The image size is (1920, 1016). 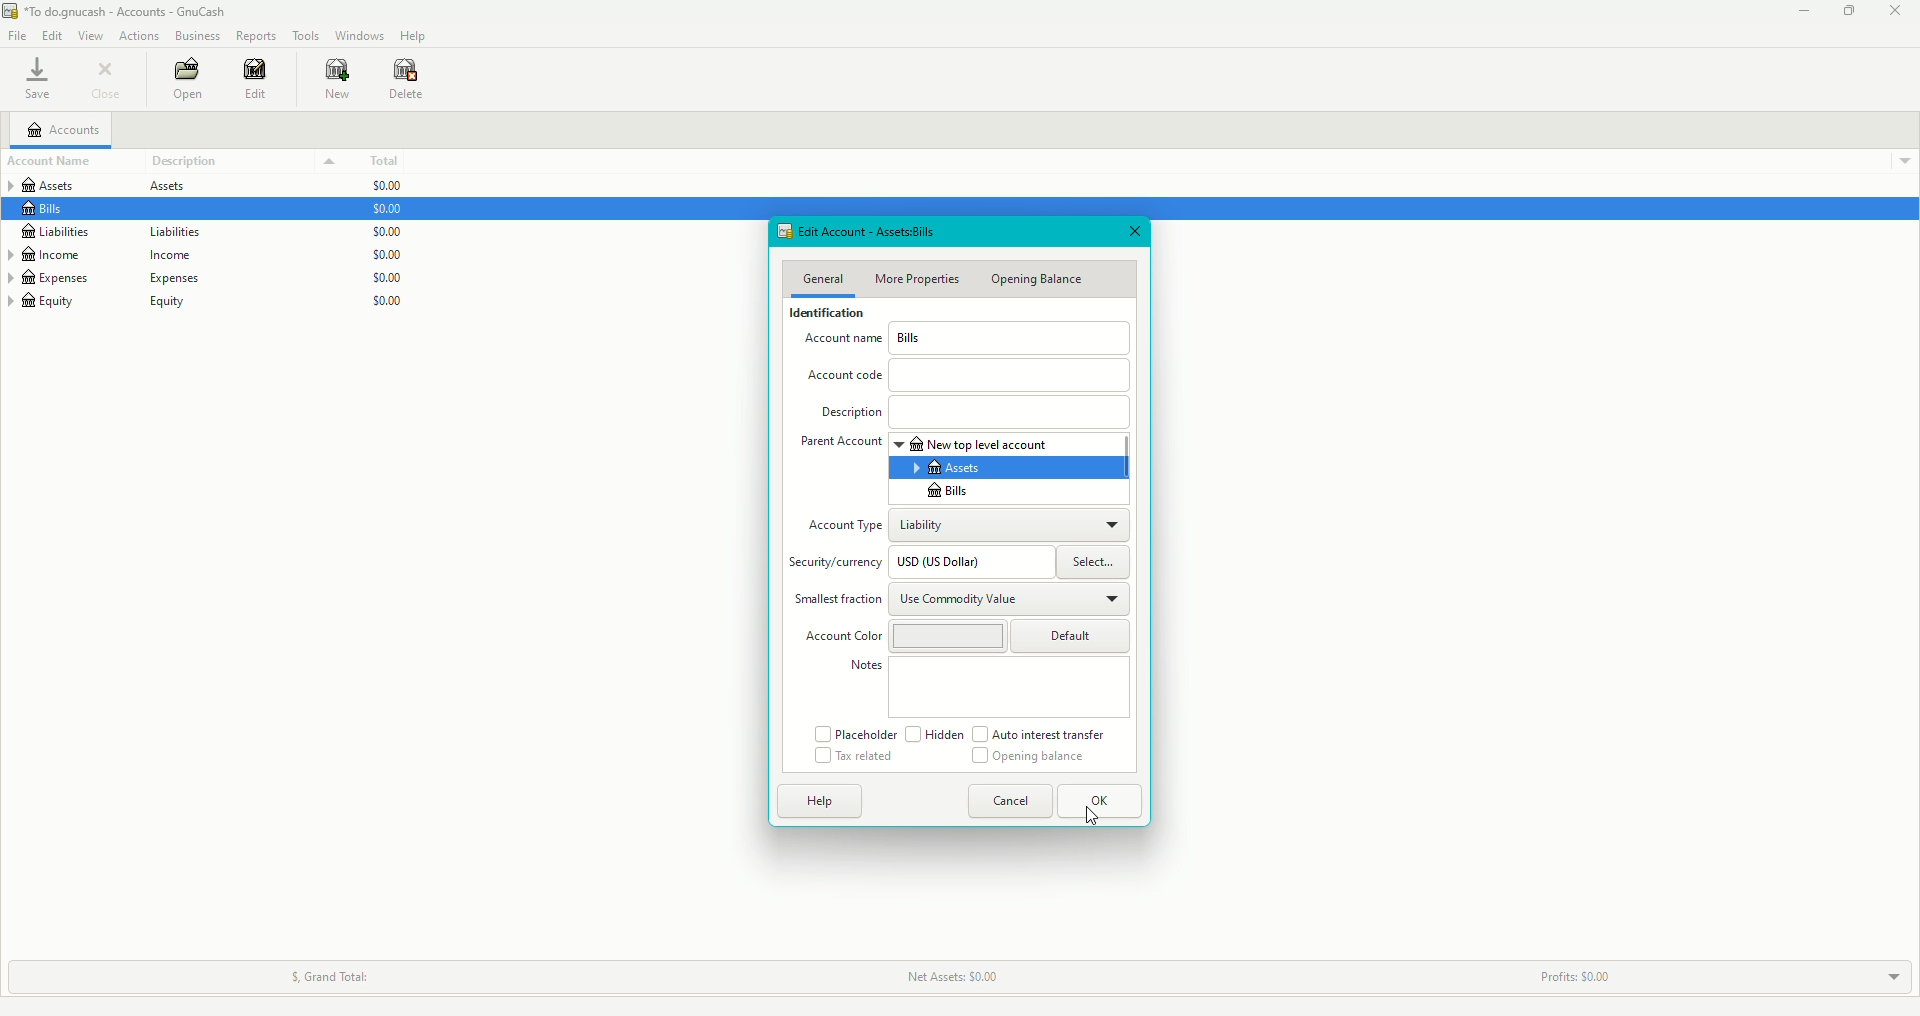 I want to click on Edit Account, so click(x=844, y=232).